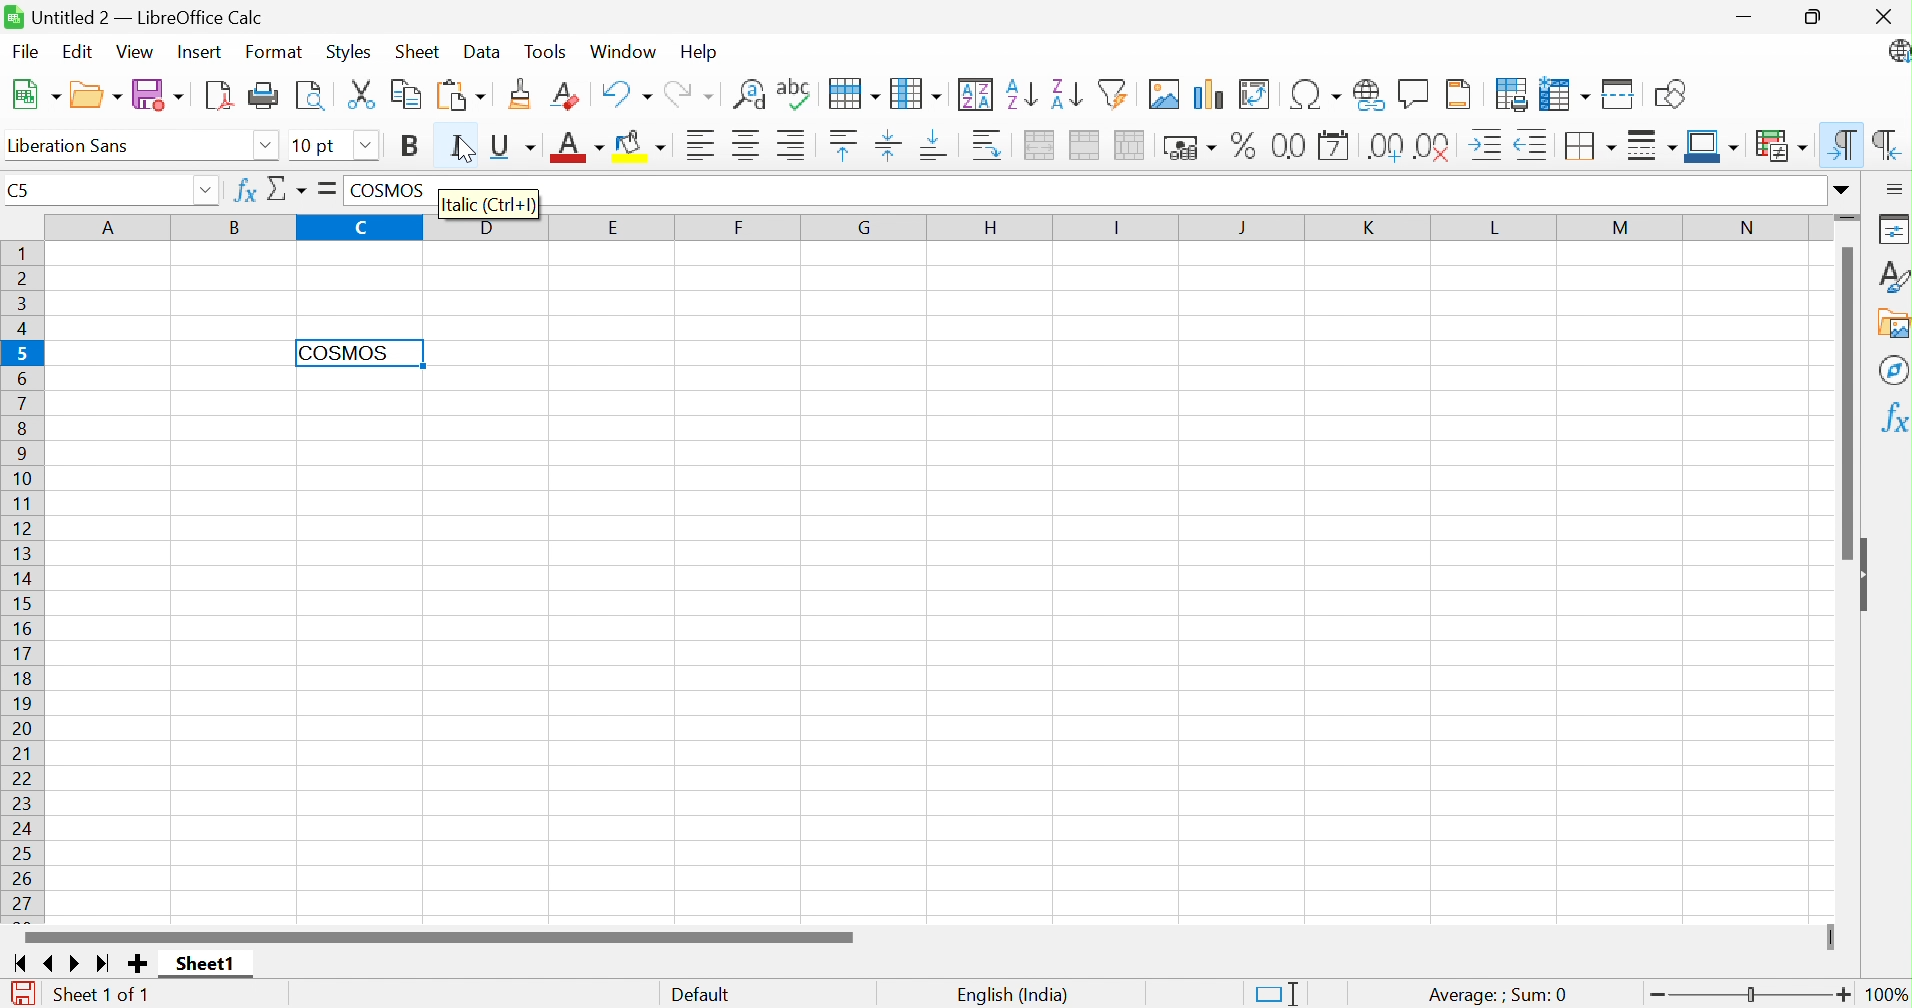  What do you see at coordinates (1753, 995) in the screenshot?
I see `Slider` at bounding box center [1753, 995].